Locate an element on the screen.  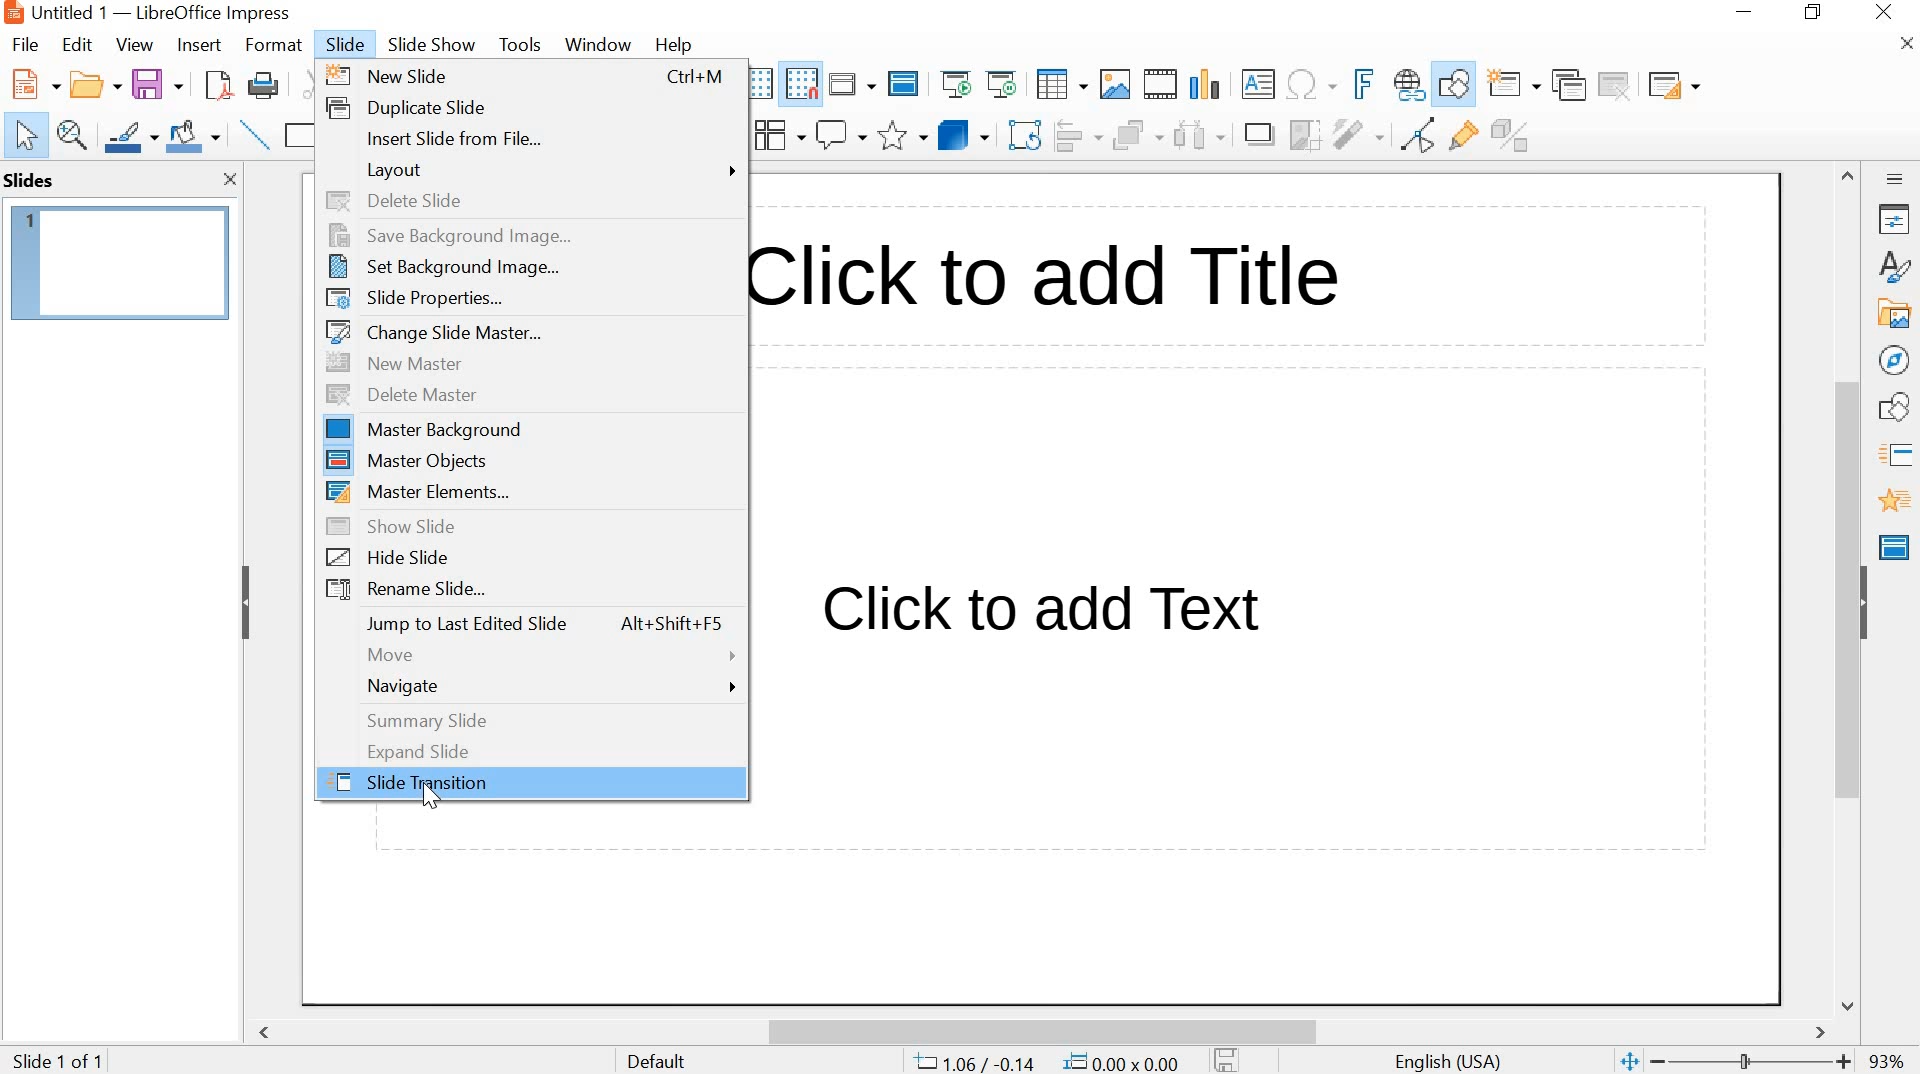
SLIDE is located at coordinates (343, 44).